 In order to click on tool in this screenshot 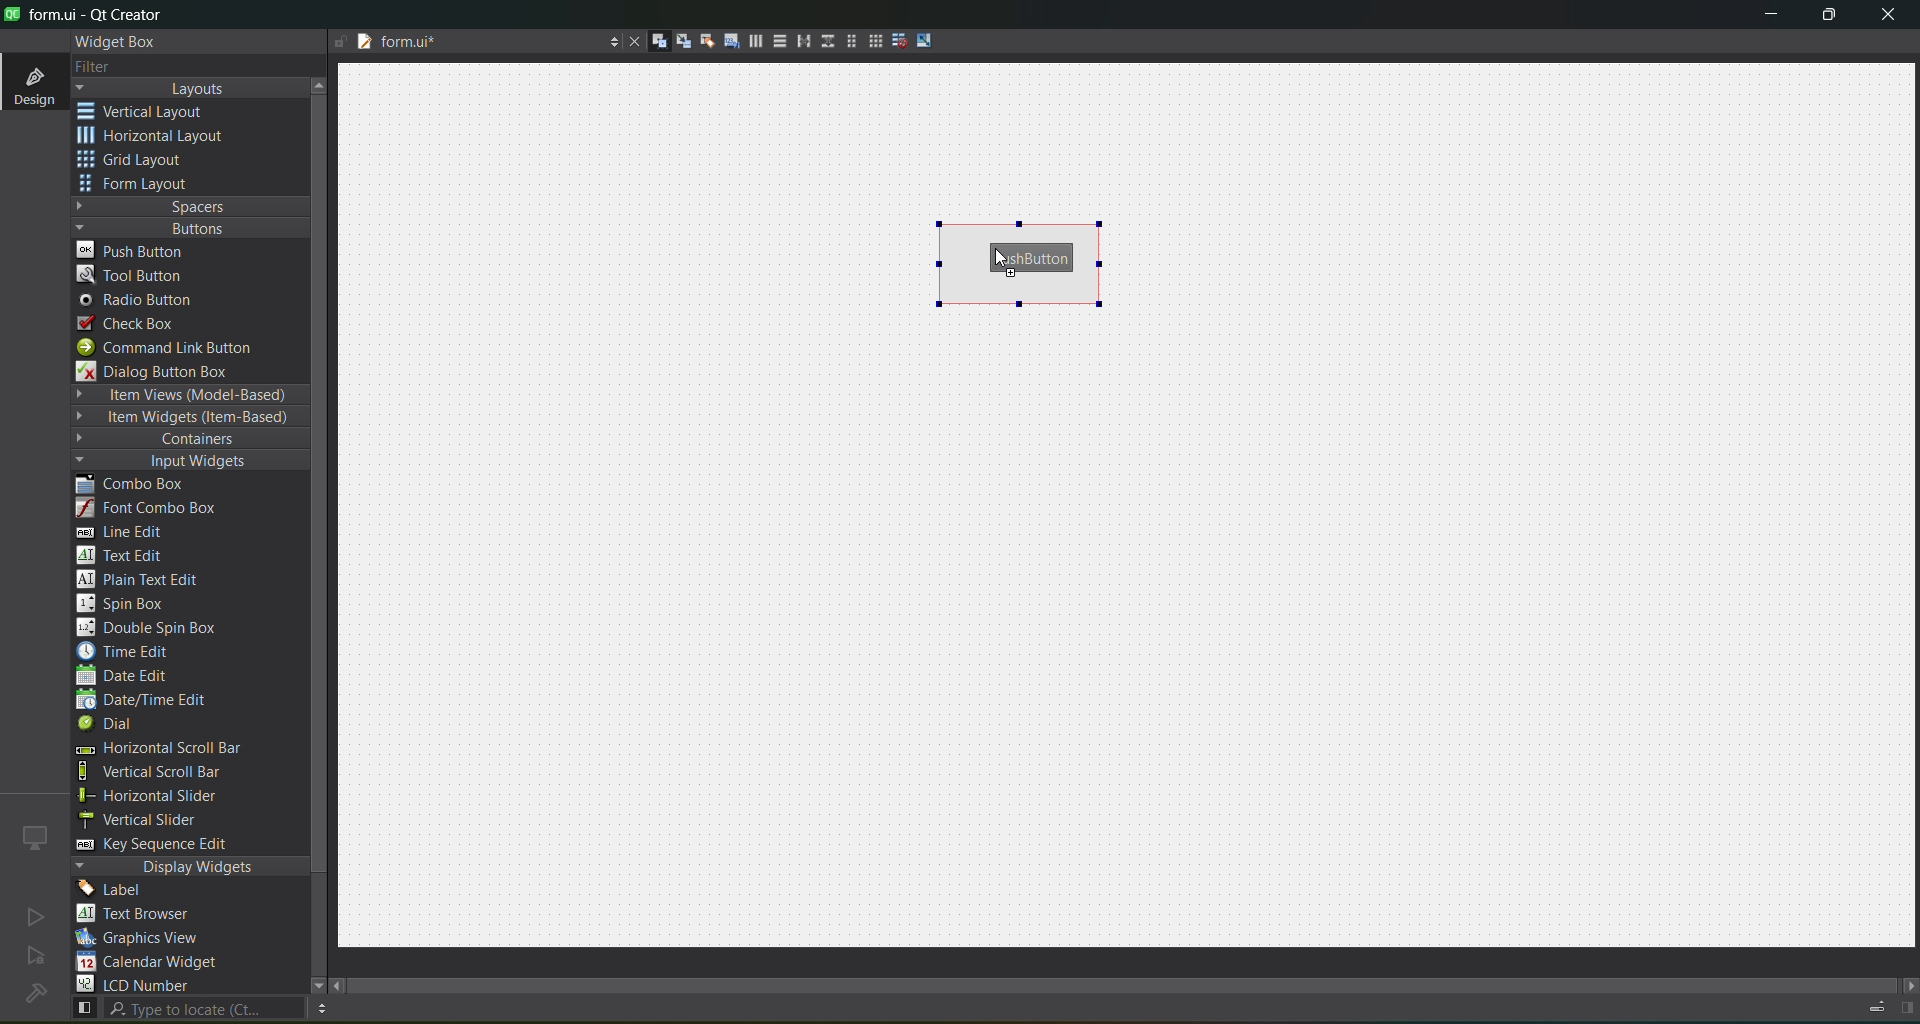, I will do `click(134, 274)`.